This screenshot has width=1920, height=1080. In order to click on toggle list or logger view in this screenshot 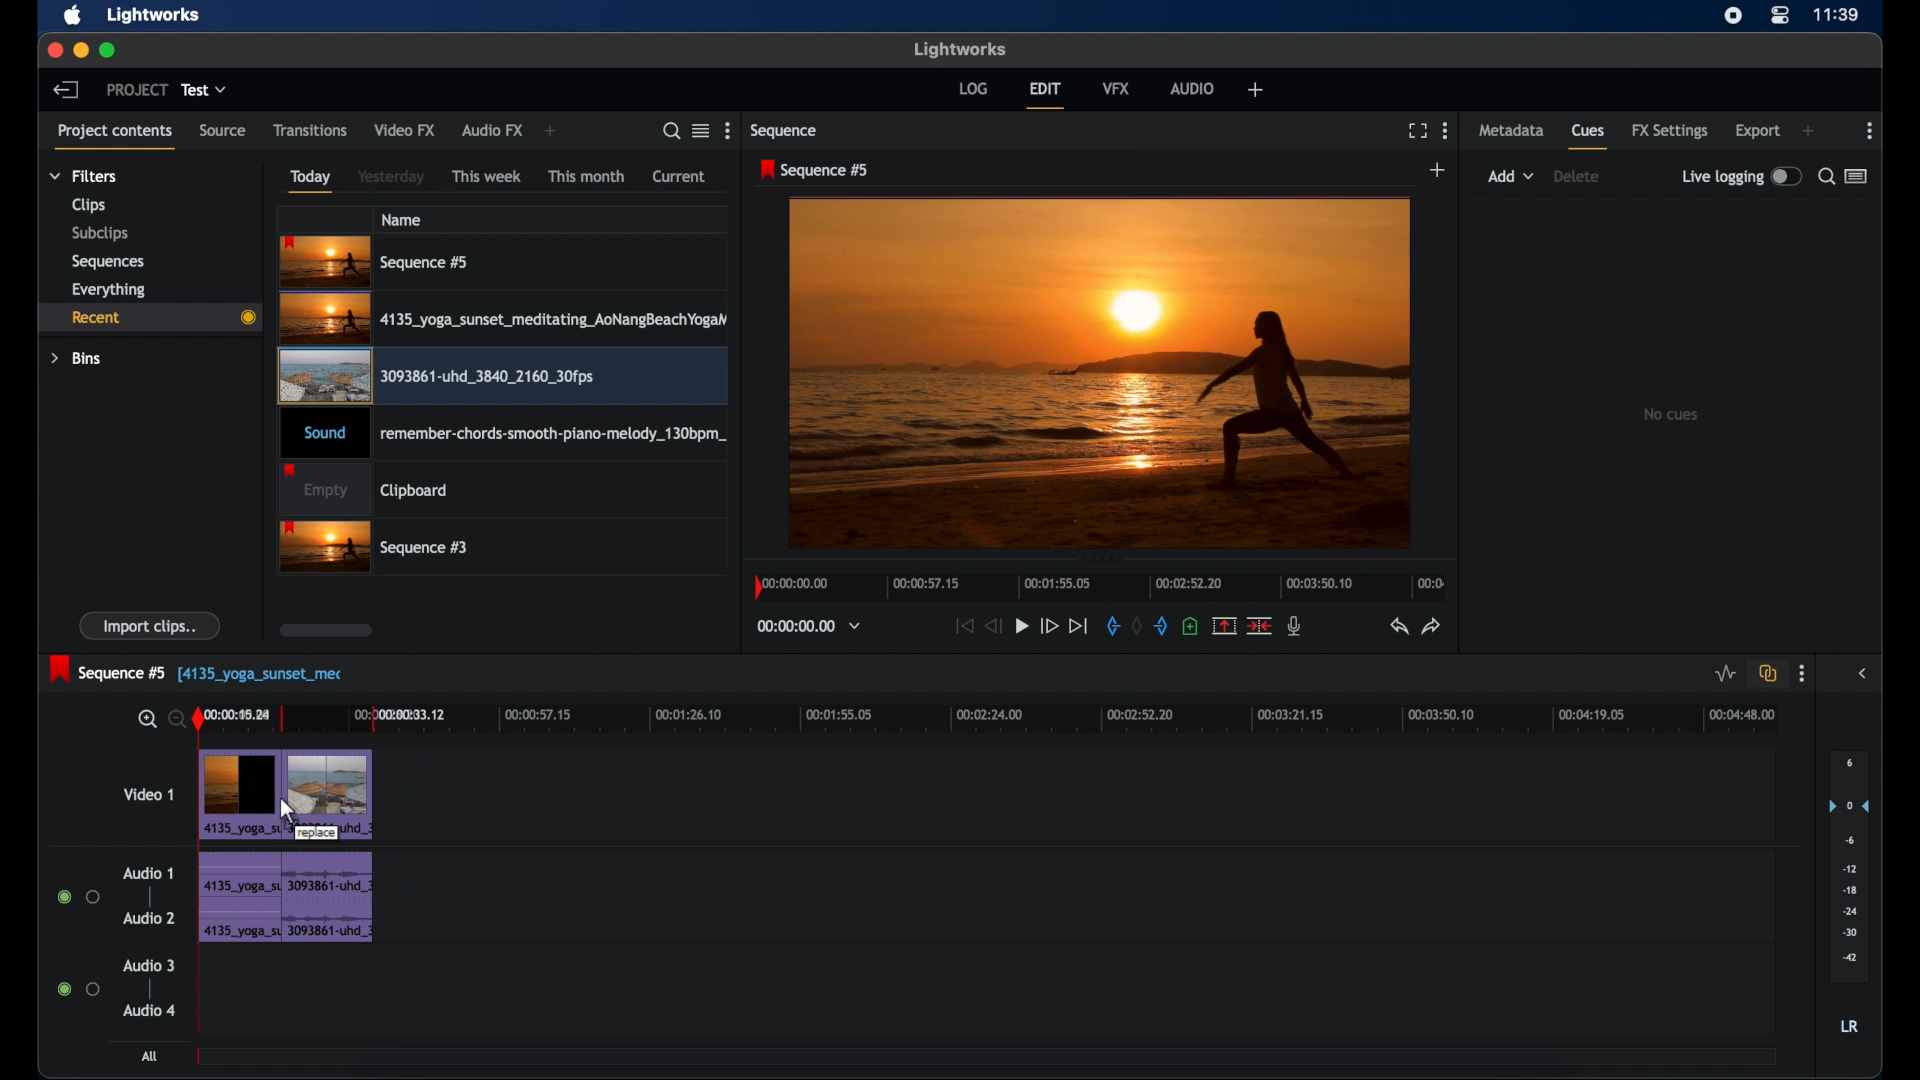, I will do `click(1859, 175)`.